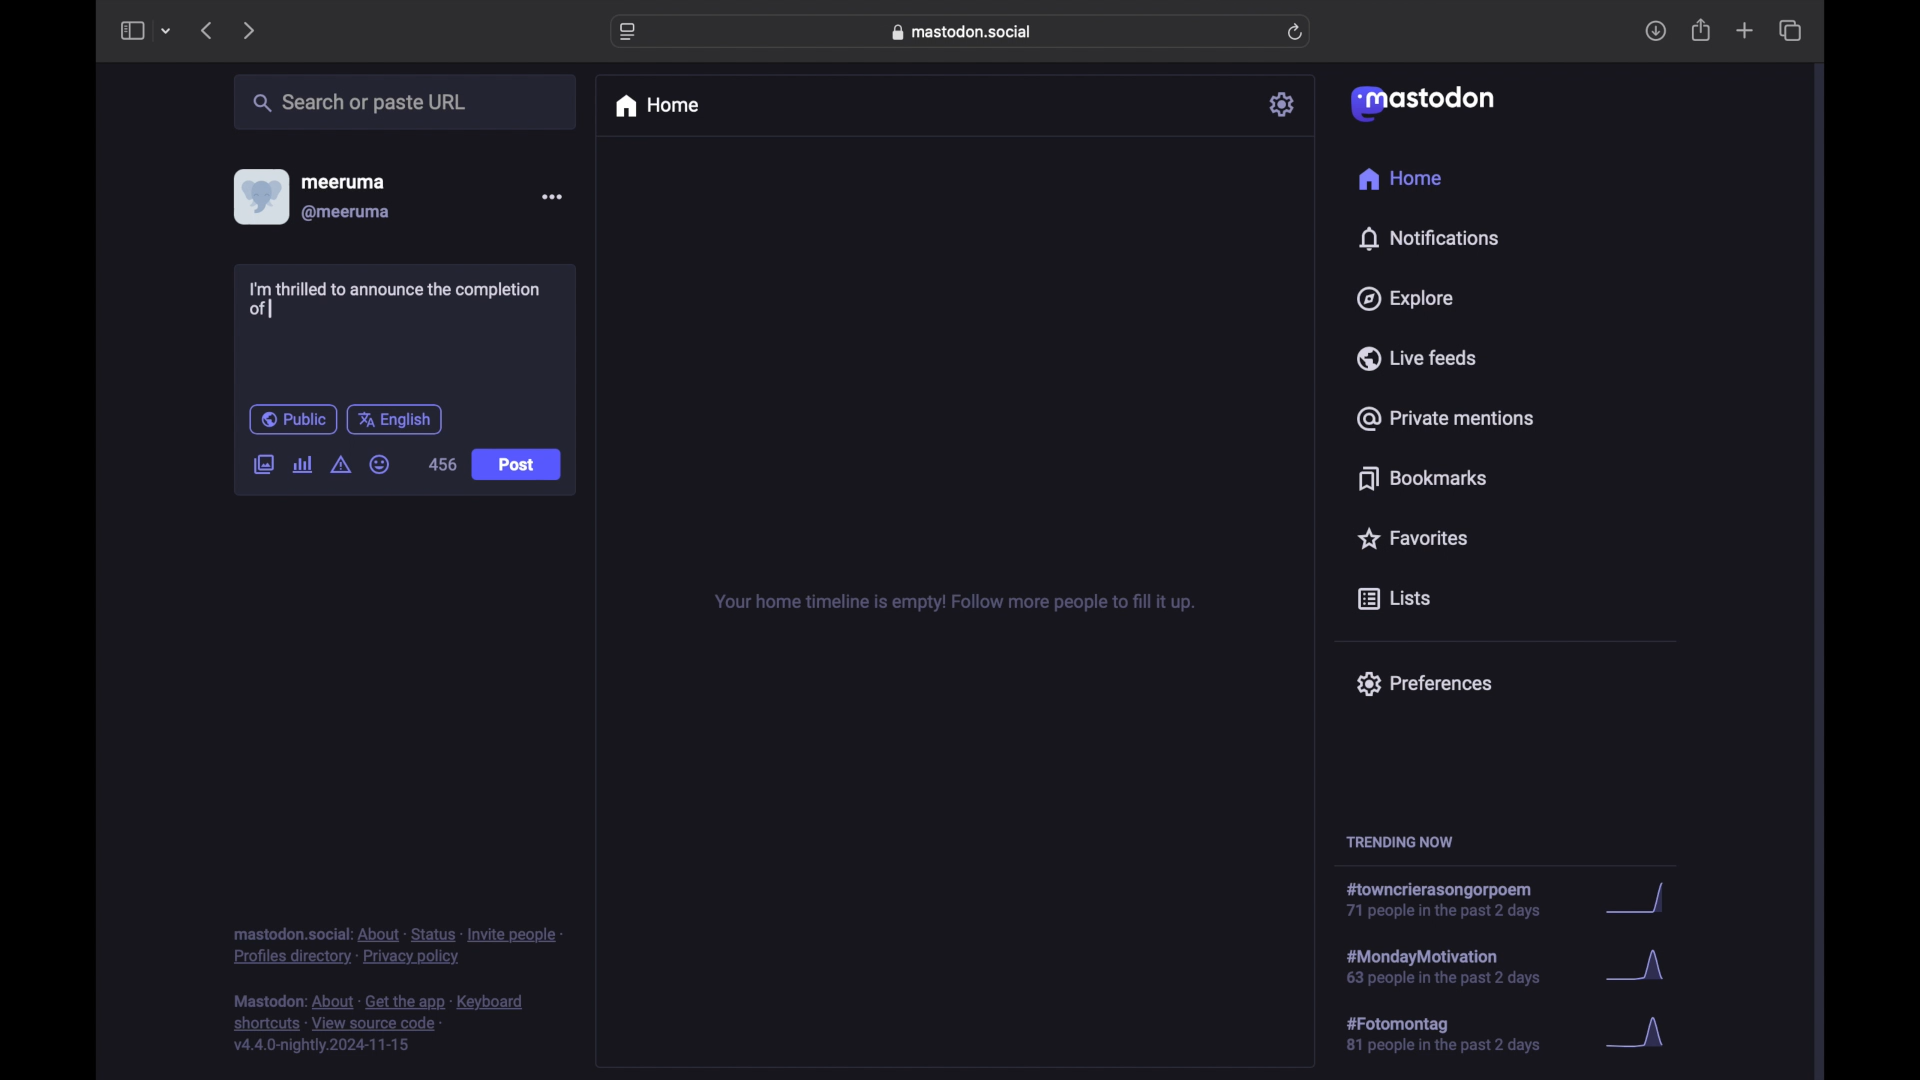  What do you see at coordinates (1399, 842) in the screenshot?
I see `trending now` at bounding box center [1399, 842].